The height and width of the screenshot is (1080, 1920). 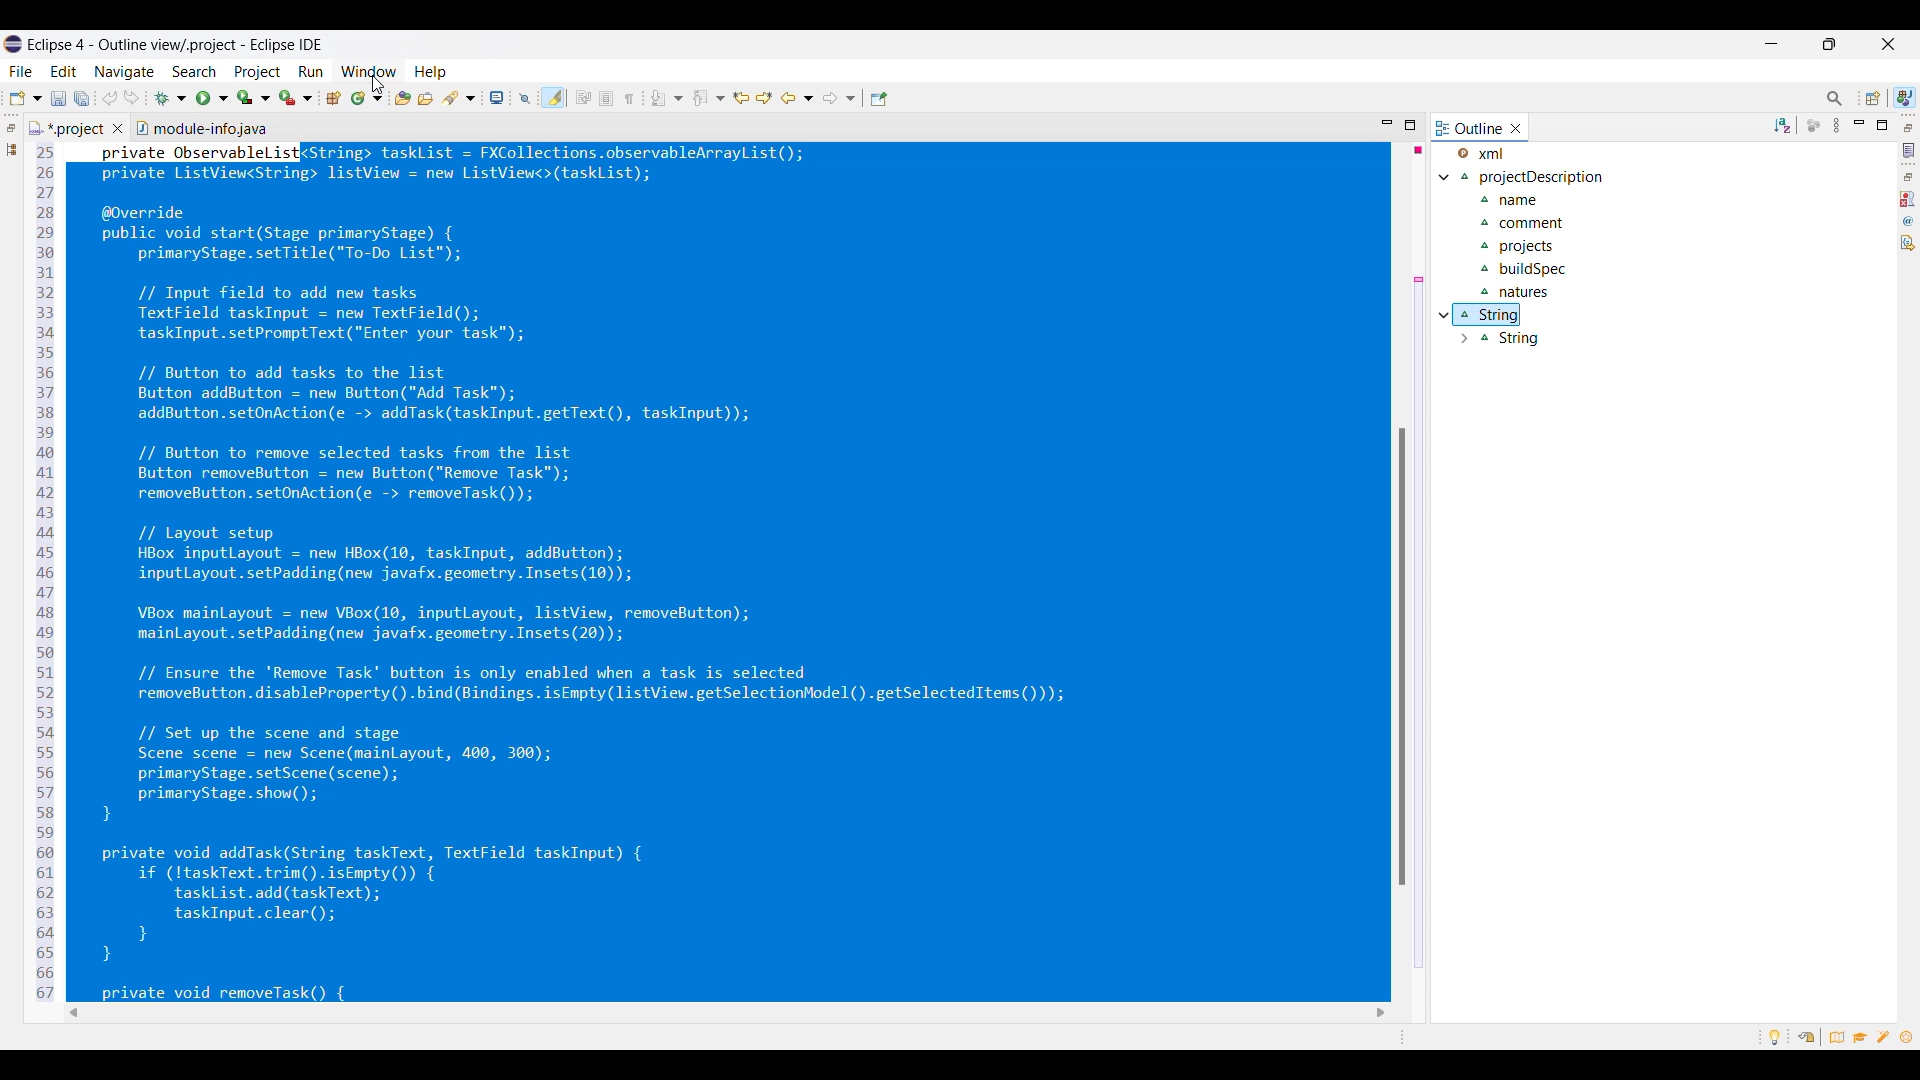 I want to click on Skip all breakpoints, so click(x=525, y=98).